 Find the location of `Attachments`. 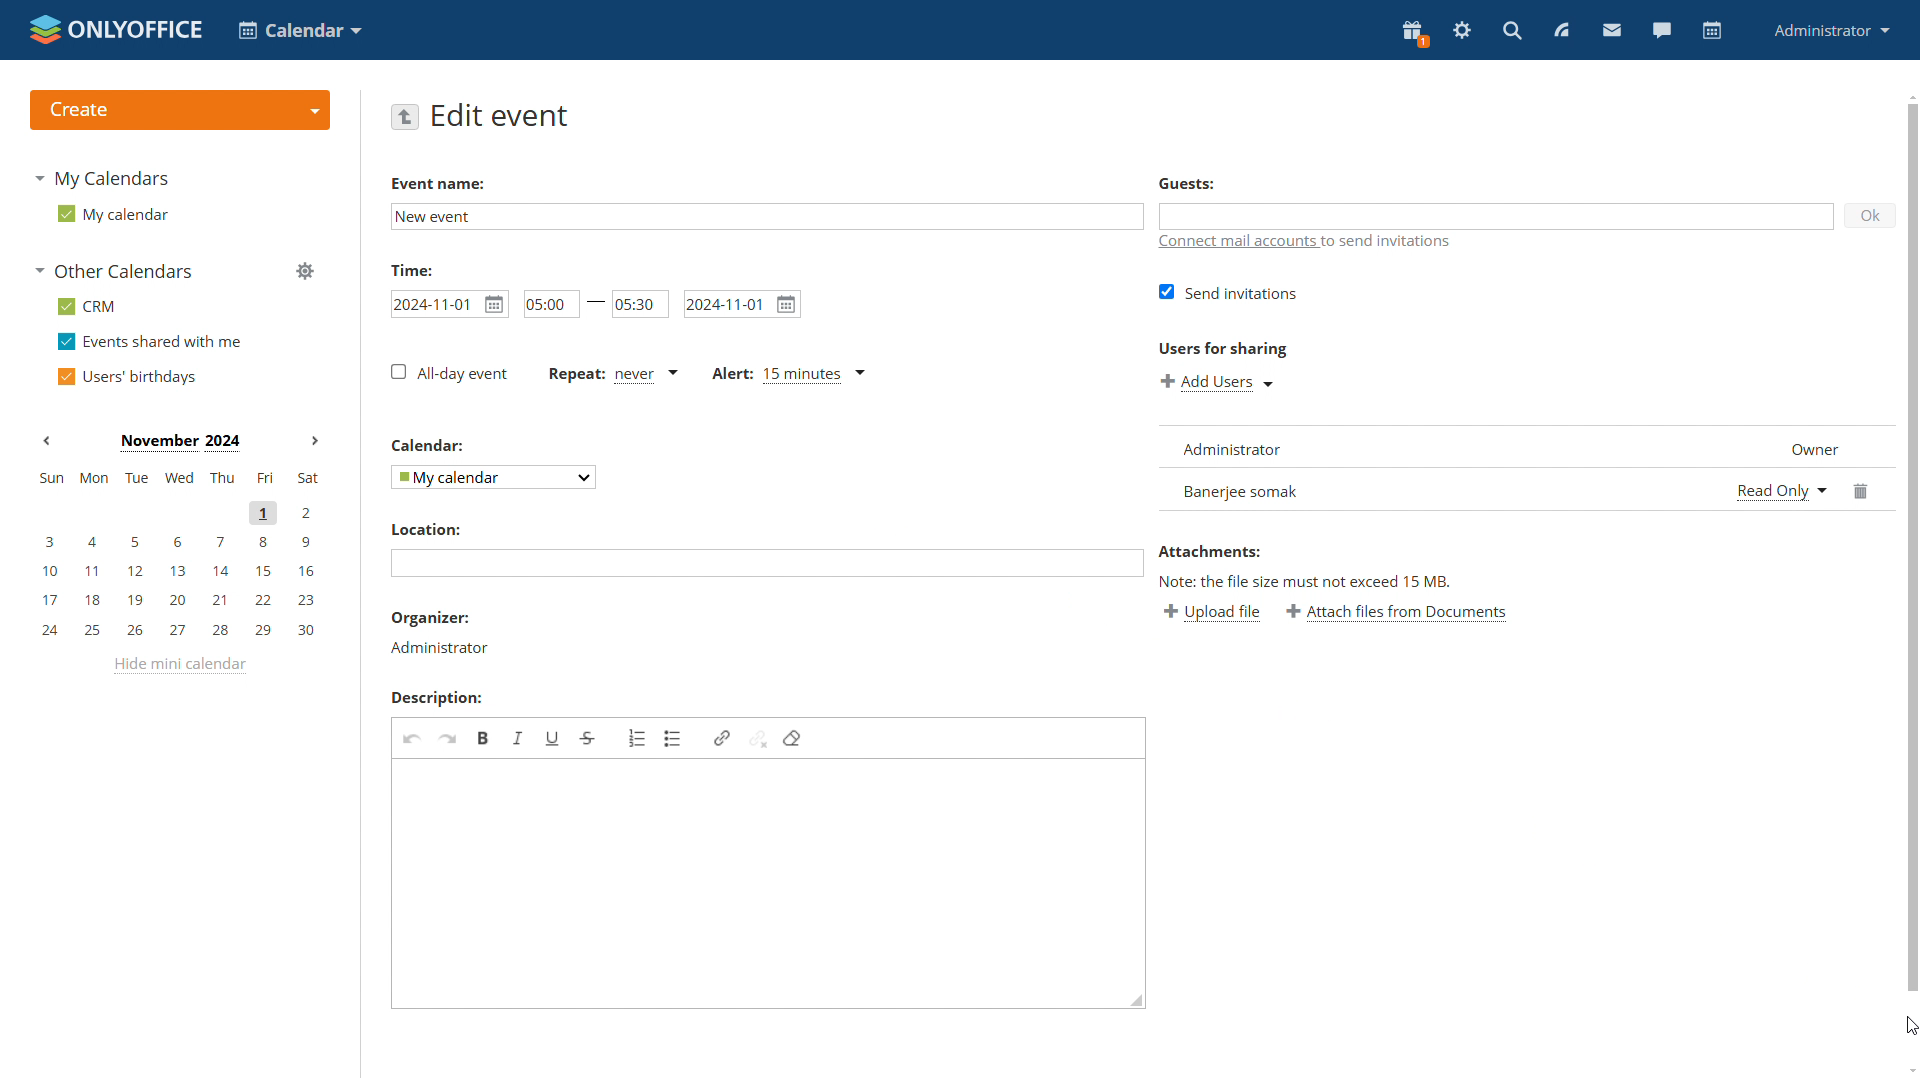

Attachments is located at coordinates (1212, 552).